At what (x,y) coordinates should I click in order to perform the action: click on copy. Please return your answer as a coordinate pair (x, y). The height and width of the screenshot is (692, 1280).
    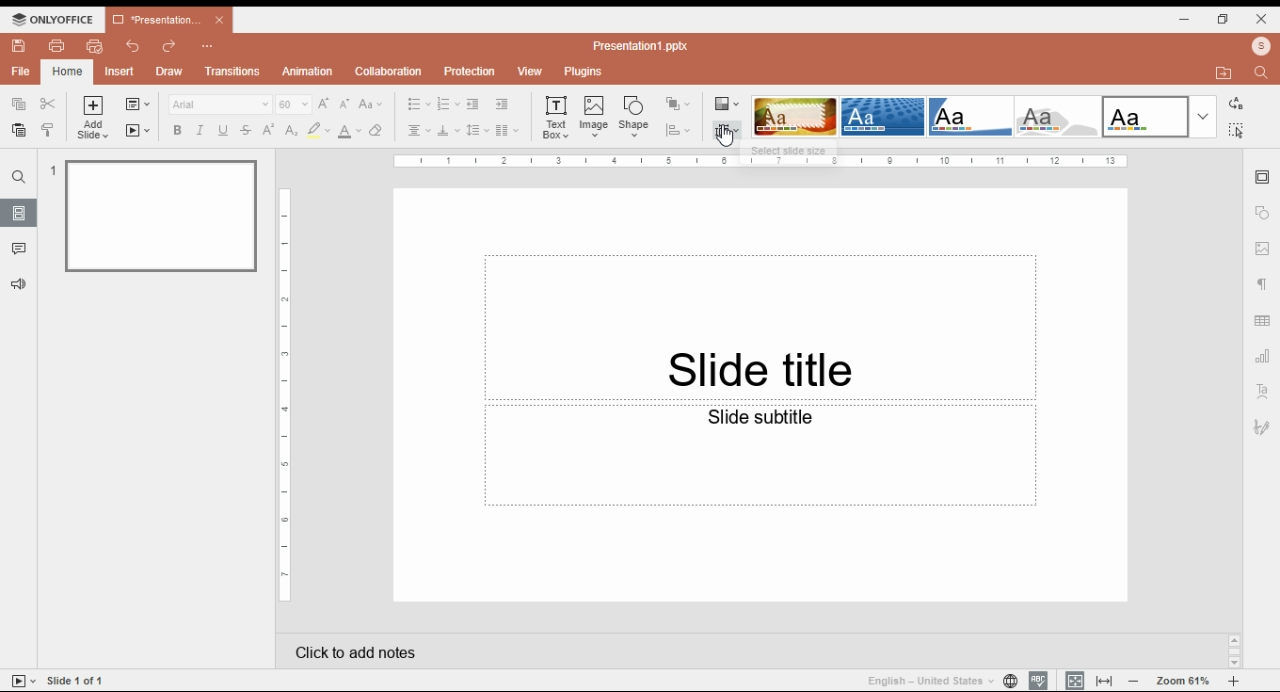
    Looking at the image, I should click on (17, 102).